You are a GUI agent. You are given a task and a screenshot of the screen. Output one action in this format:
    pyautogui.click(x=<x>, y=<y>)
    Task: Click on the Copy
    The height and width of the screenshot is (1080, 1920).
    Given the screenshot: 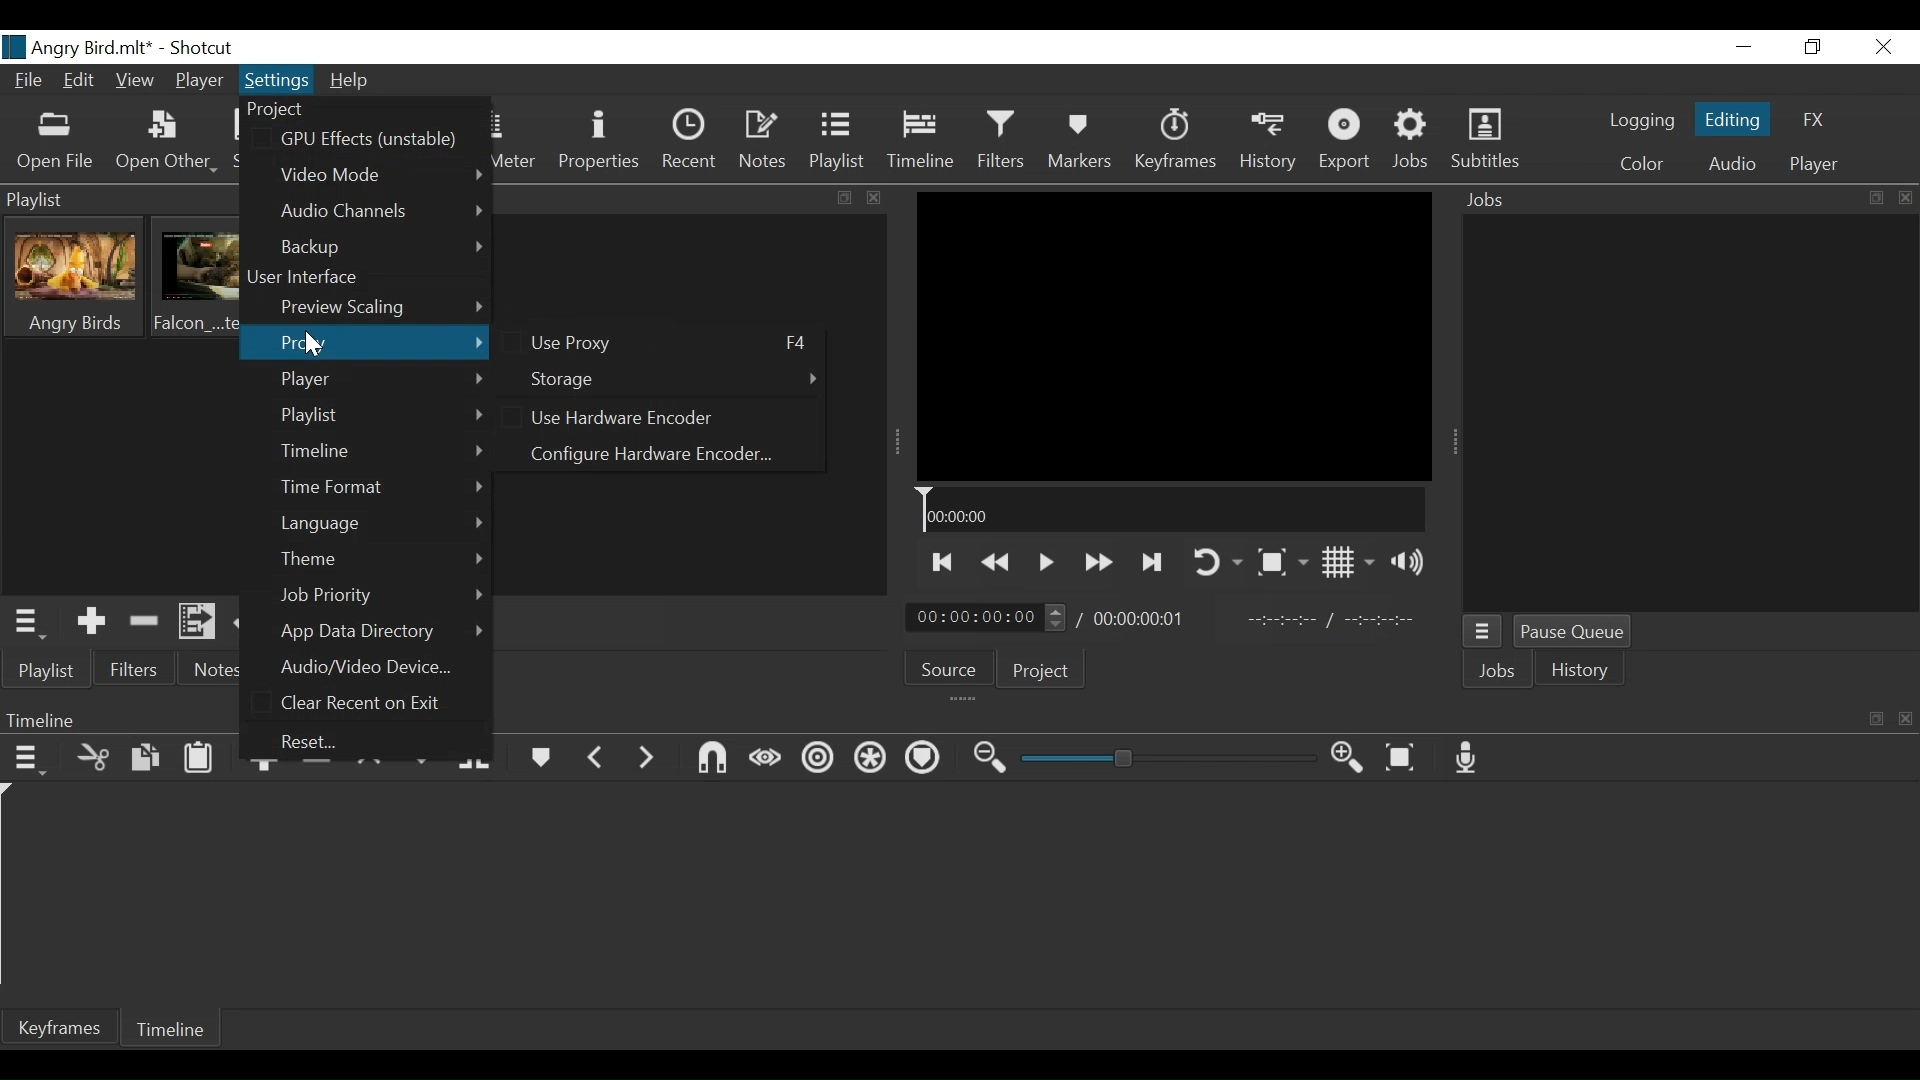 What is the action you would take?
    pyautogui.click(x=143, y=757)
    